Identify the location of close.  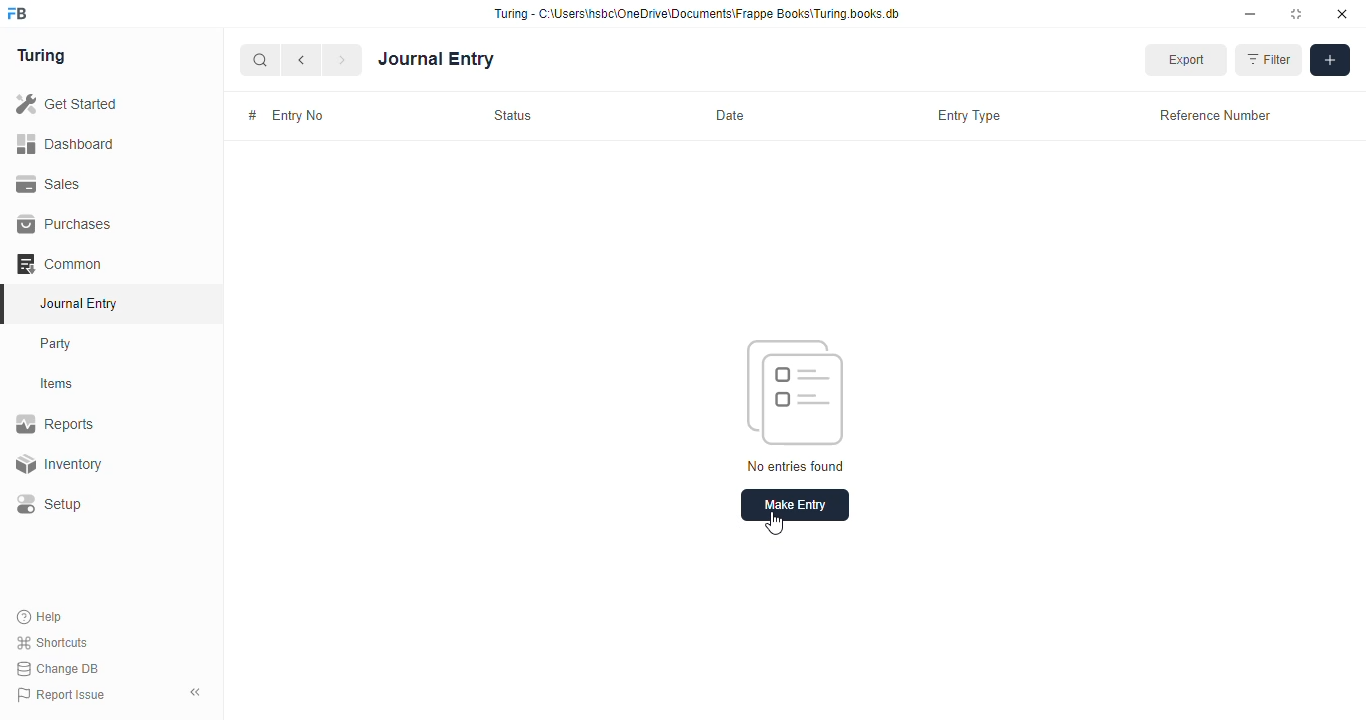
(1342, 14).